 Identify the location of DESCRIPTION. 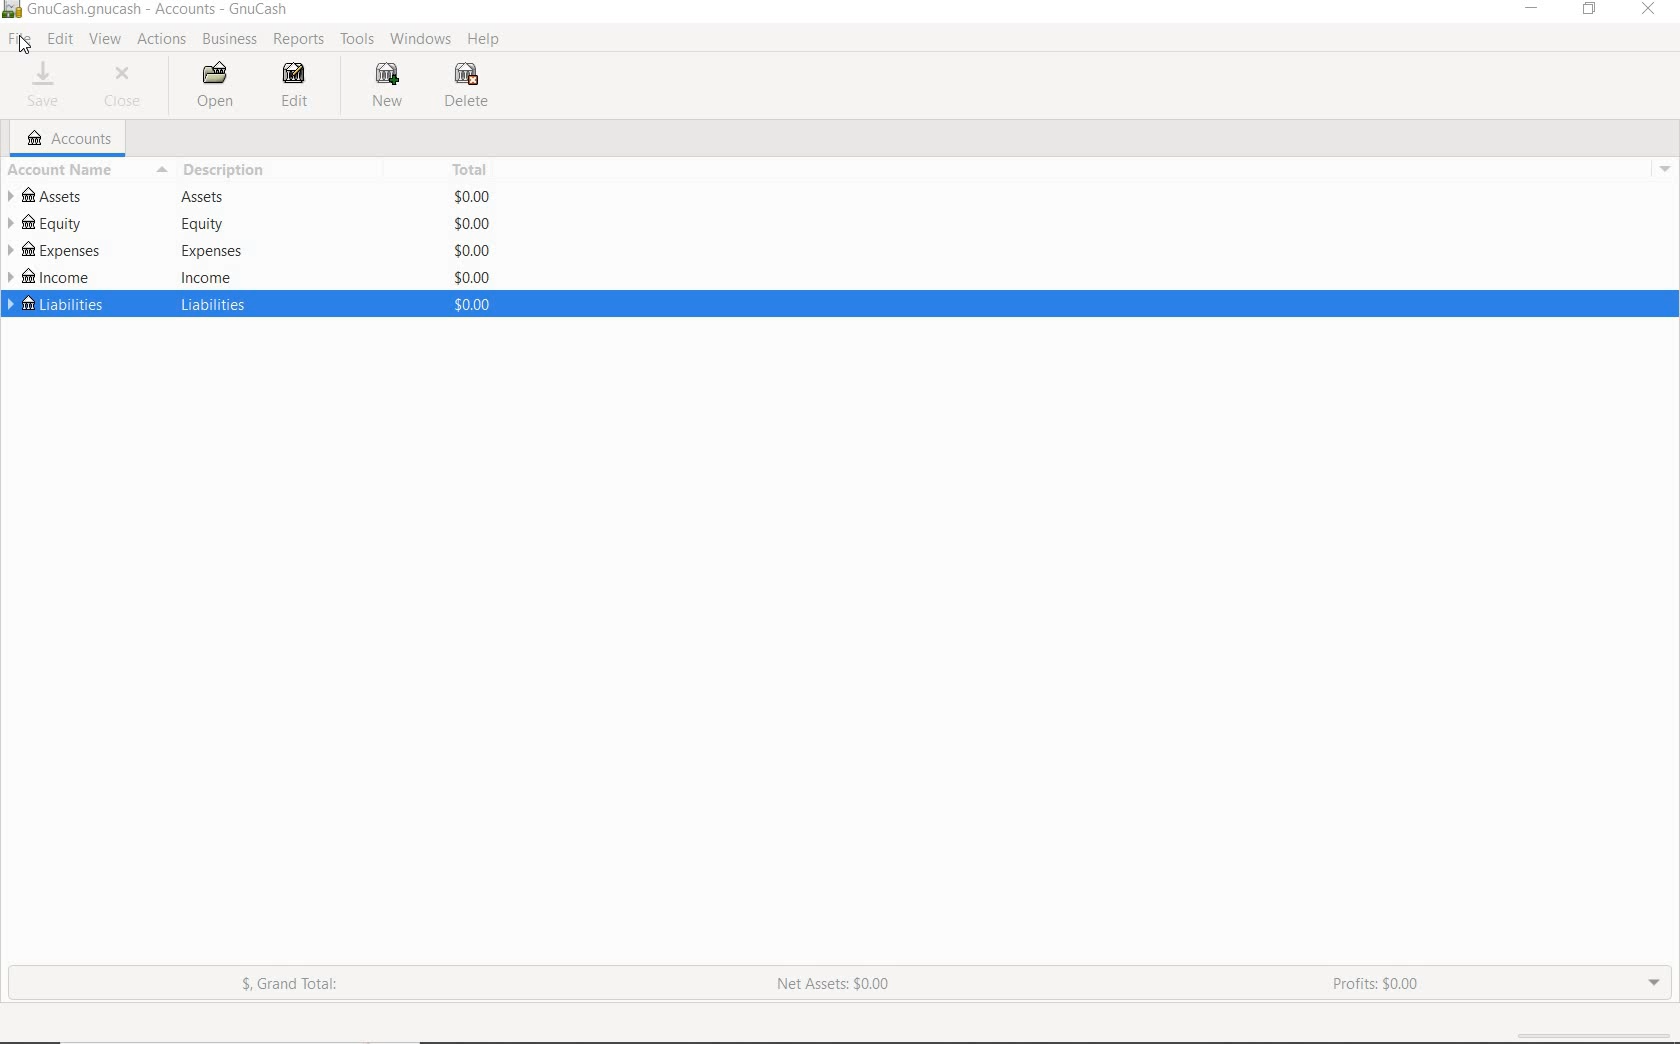
(219, 171).